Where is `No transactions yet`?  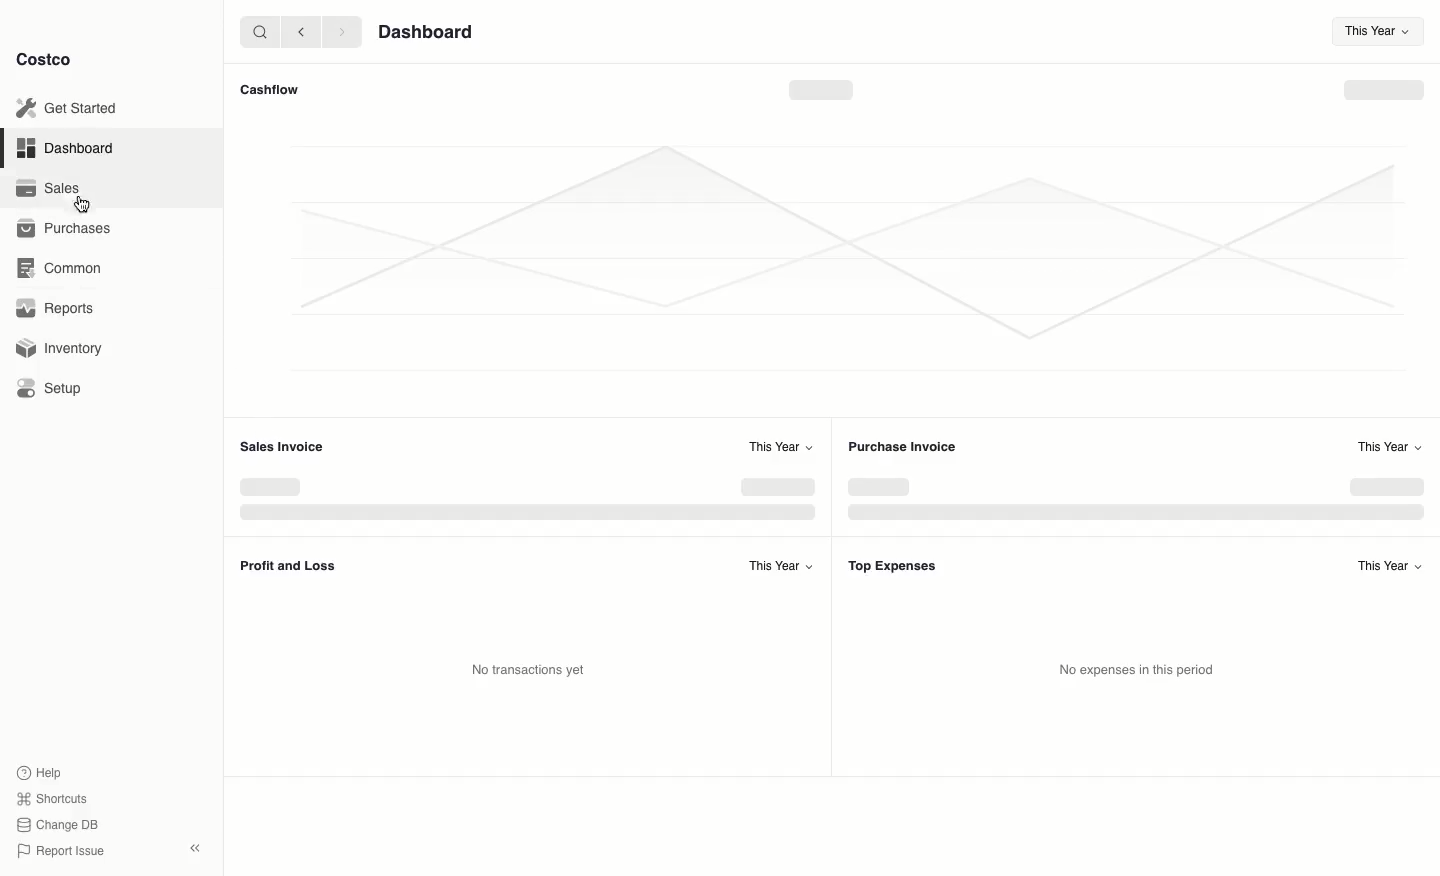 No transactions yet is located at coordinates (534, 669).